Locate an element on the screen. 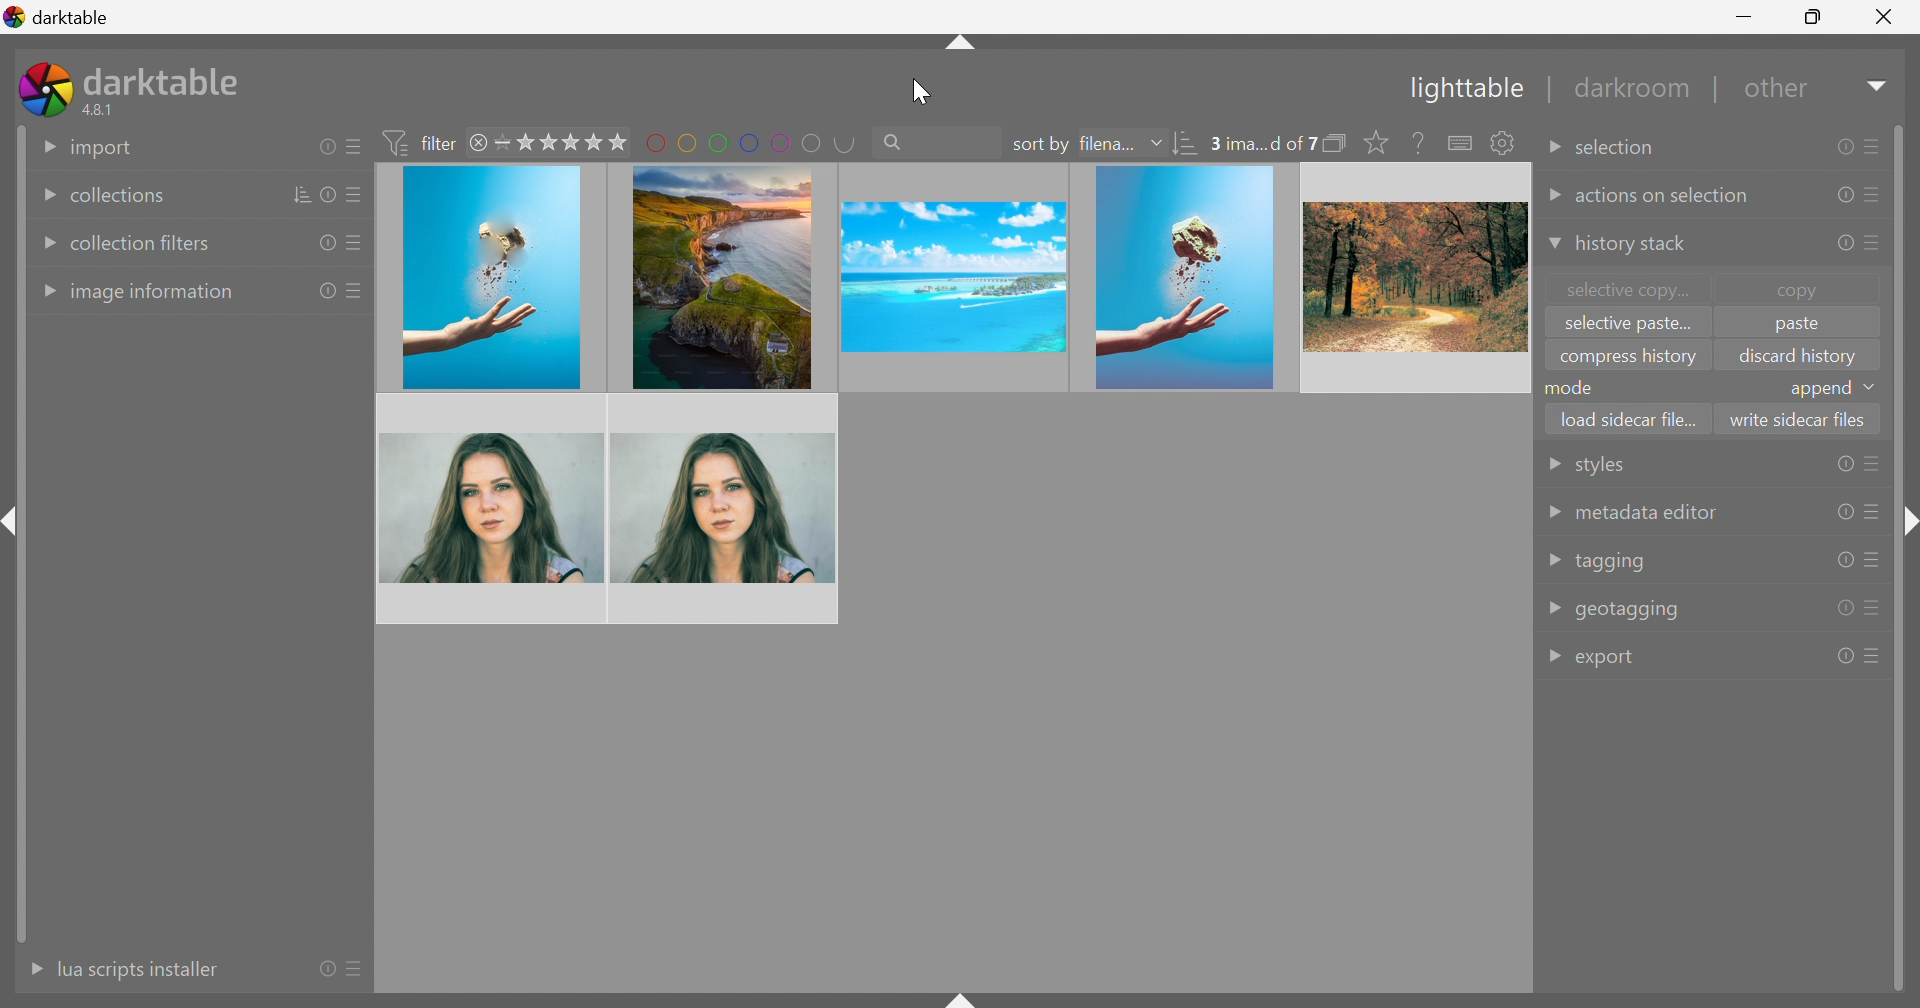  Cursor is located at coordinates (922, 90).